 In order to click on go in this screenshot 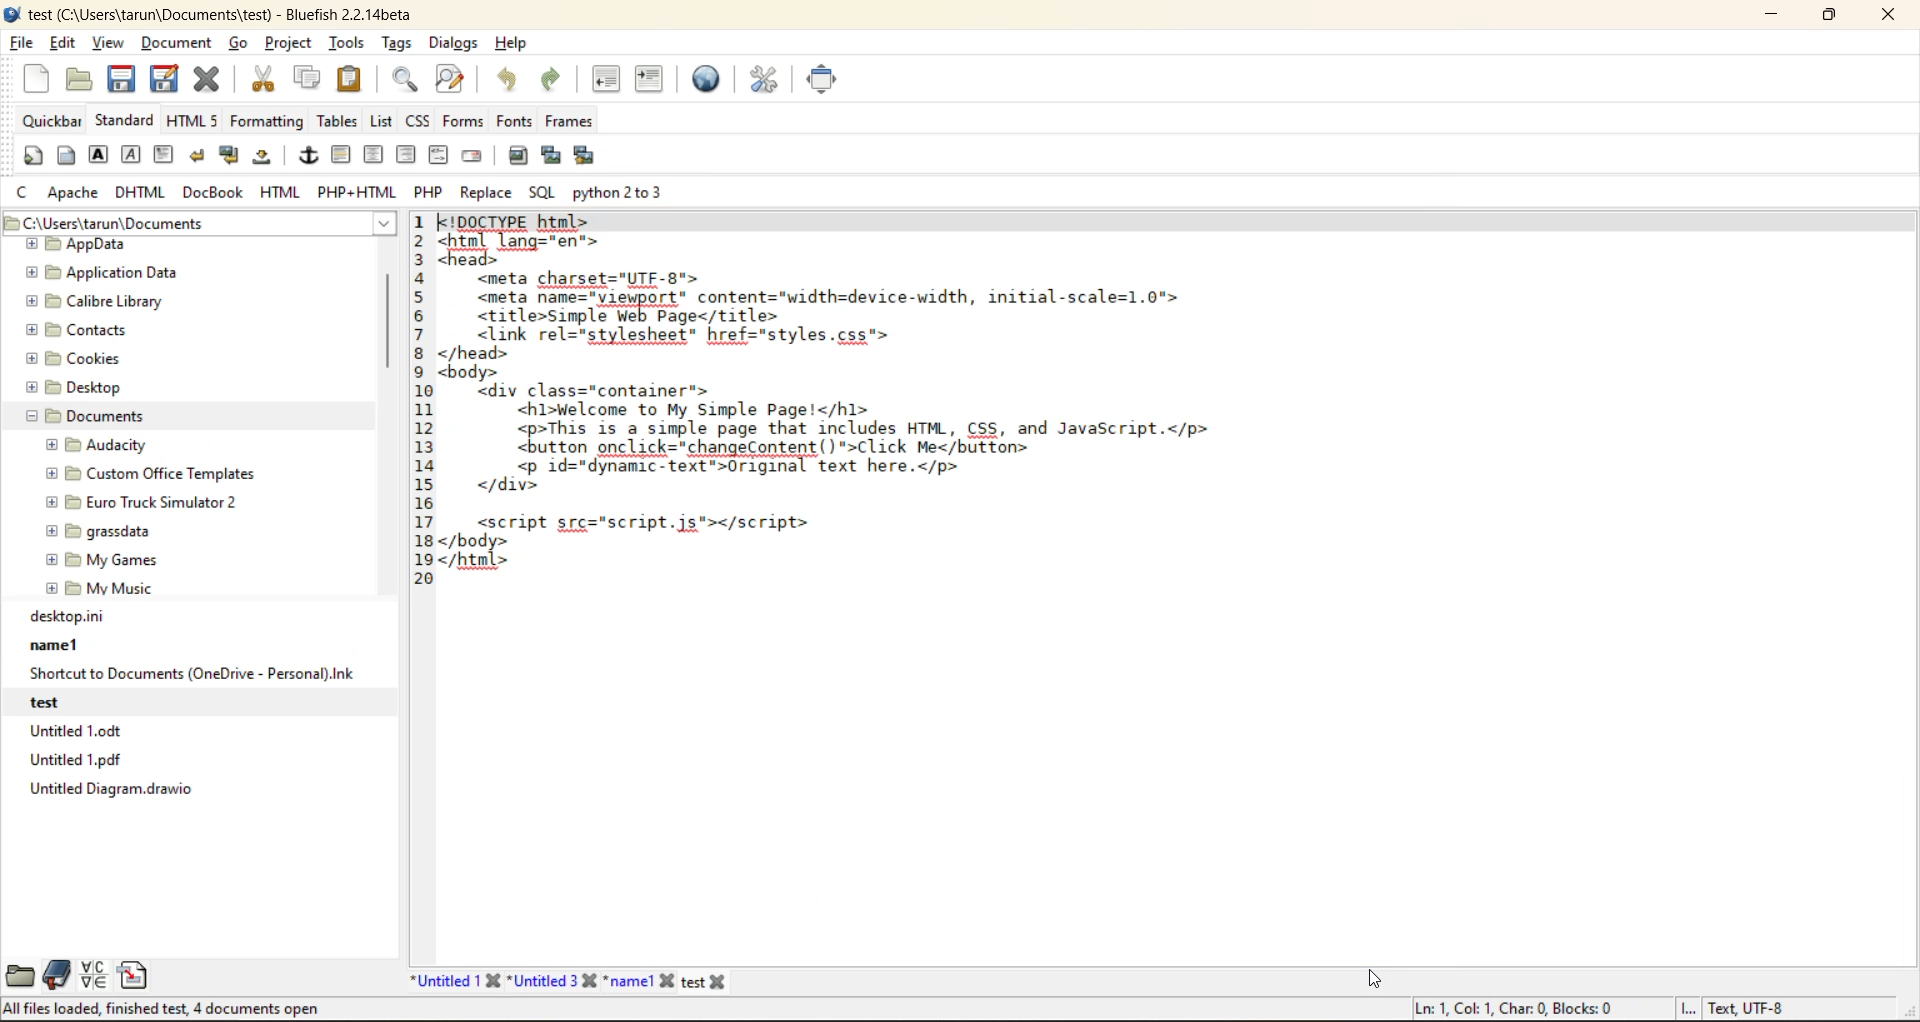, I will do `click(241, 43)`.